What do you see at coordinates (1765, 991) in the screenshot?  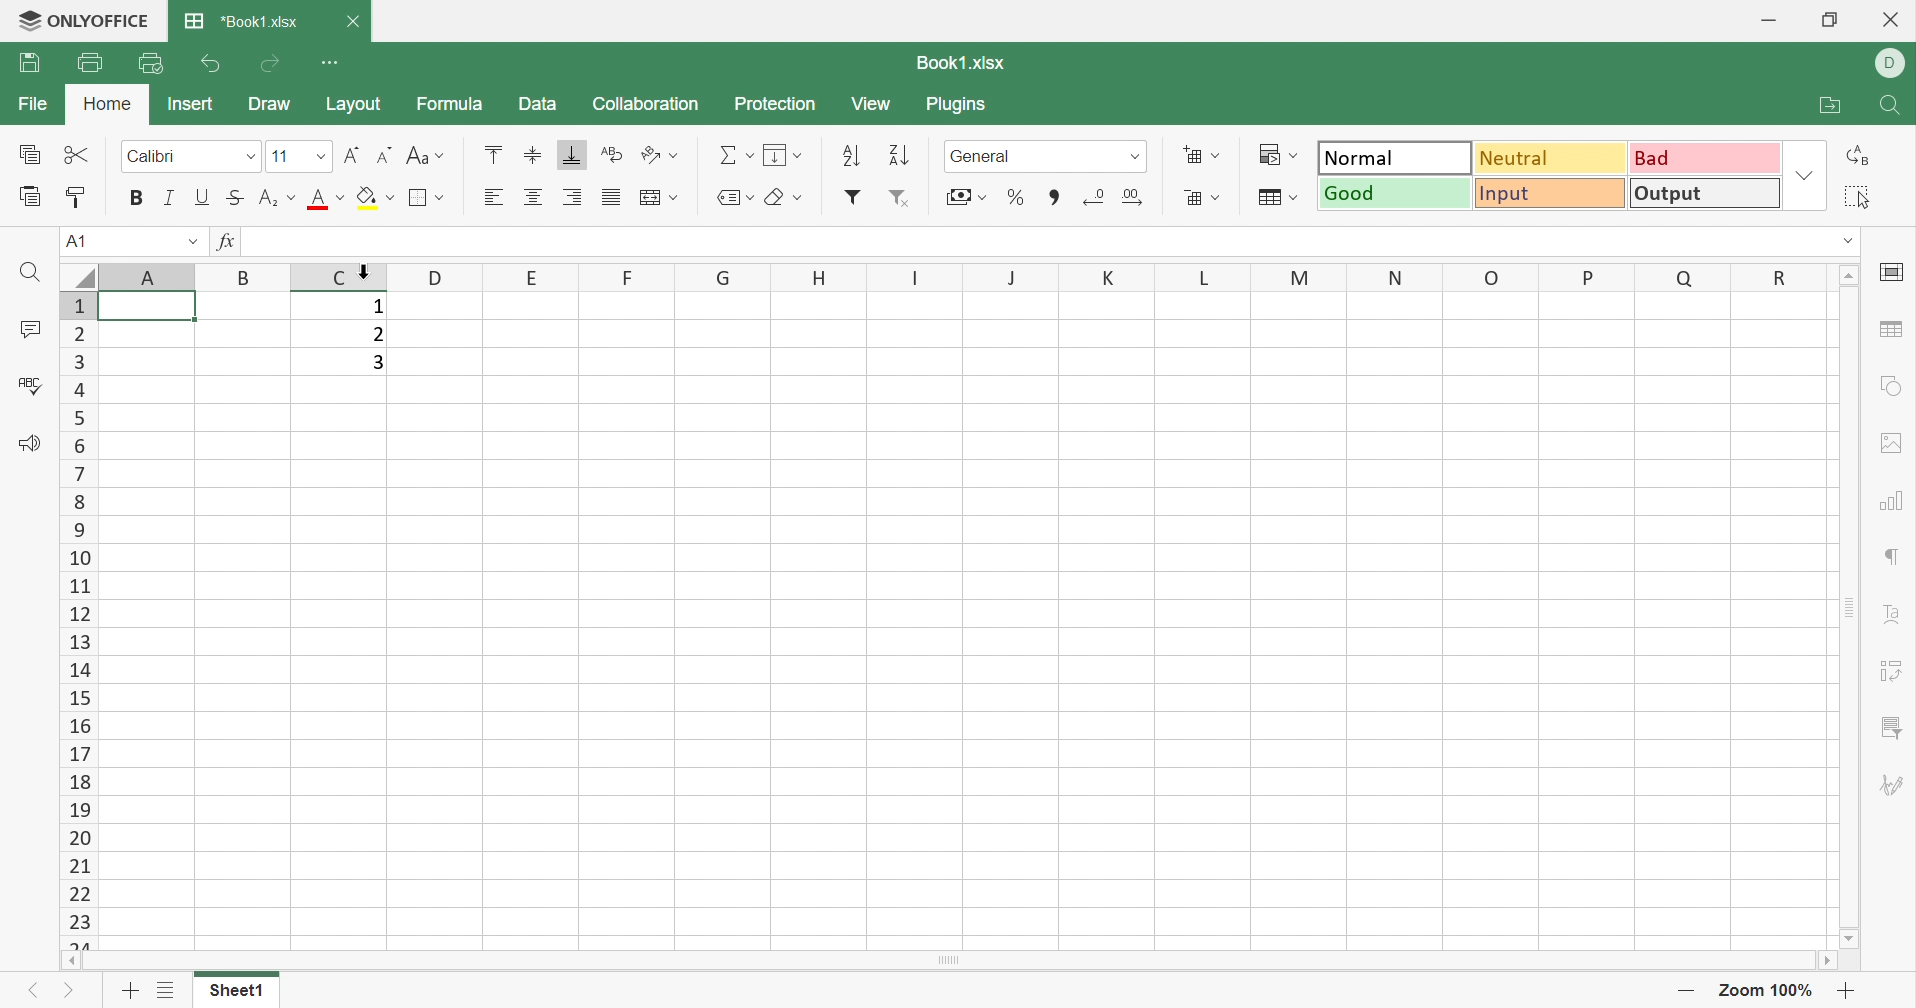 I see `Zoom 100%` at bounding box center [1765, 991].